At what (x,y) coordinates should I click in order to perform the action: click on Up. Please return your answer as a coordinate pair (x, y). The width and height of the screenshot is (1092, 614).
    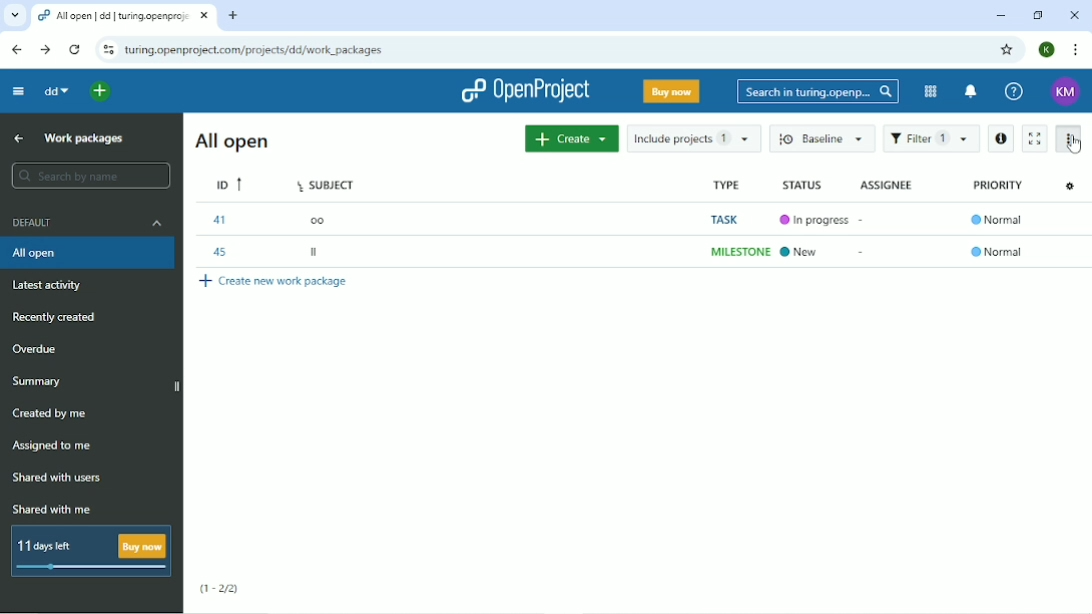
    Looking at the image, I should click on (18, 139).